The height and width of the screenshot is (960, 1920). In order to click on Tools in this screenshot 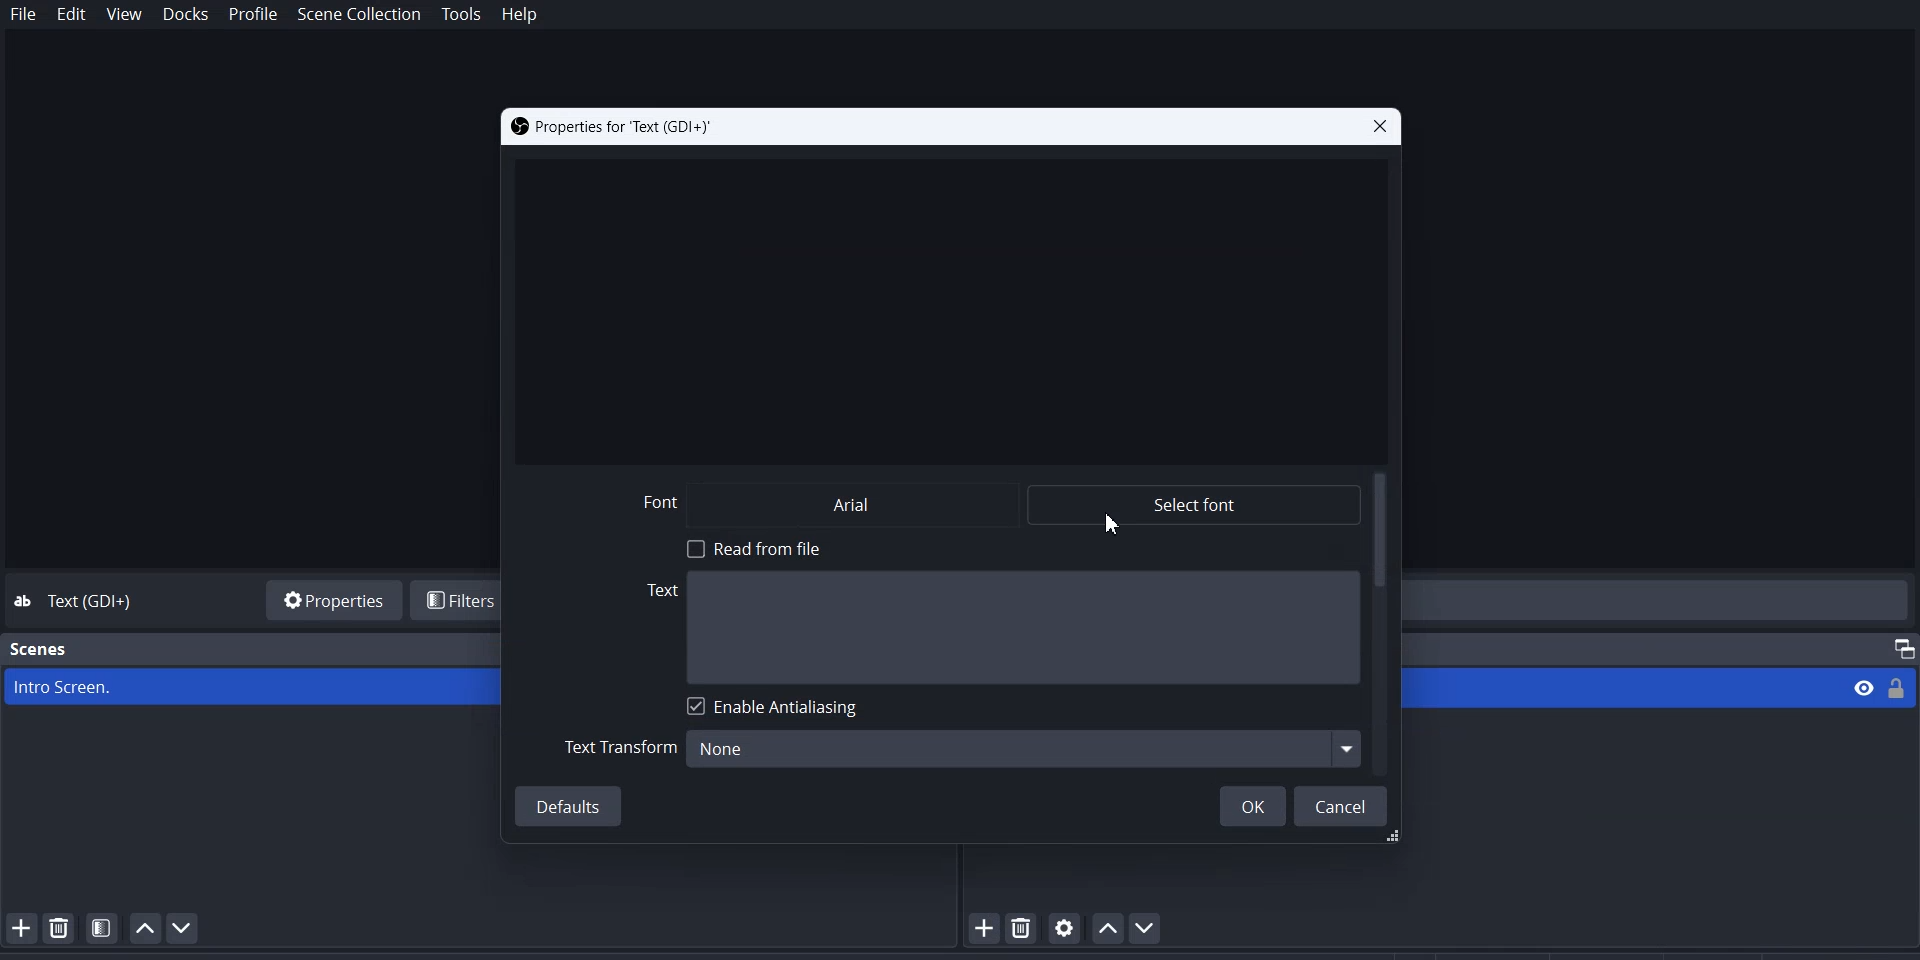, I will do `click(462, 15)`.